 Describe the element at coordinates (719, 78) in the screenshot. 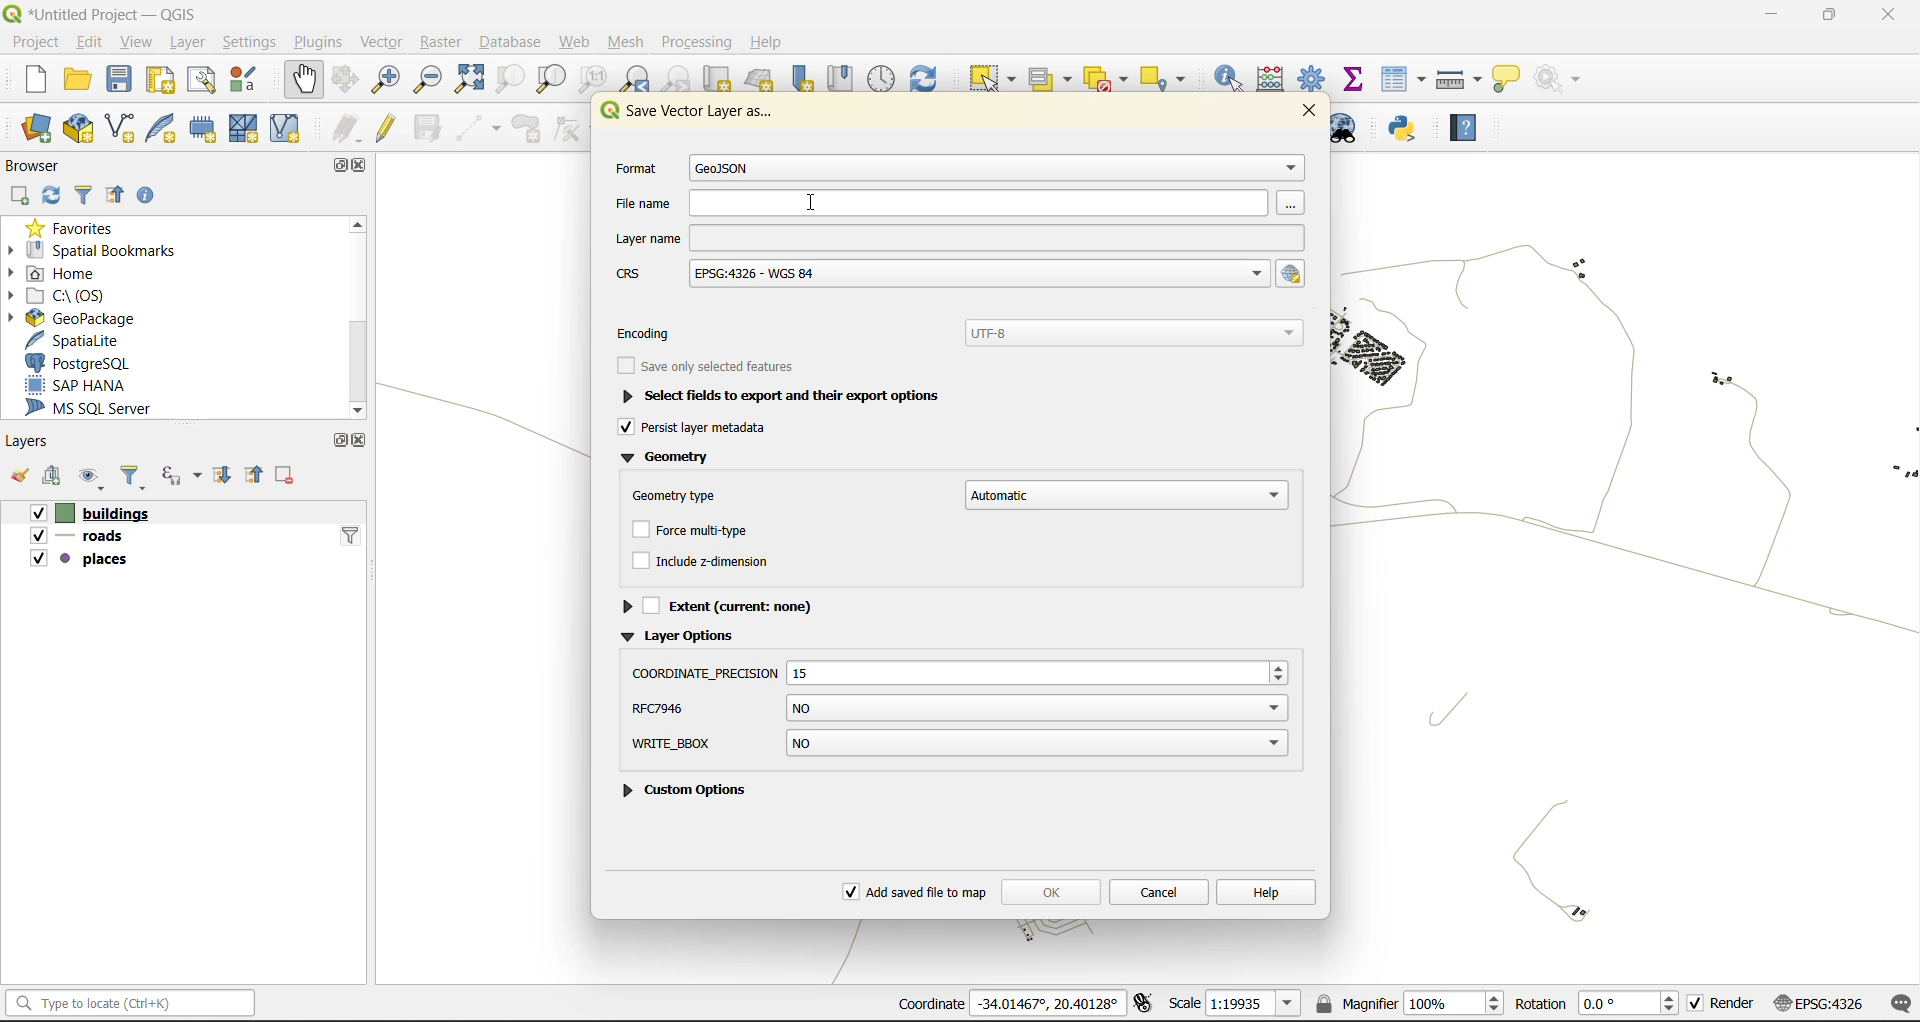

I see `cut` at that location.